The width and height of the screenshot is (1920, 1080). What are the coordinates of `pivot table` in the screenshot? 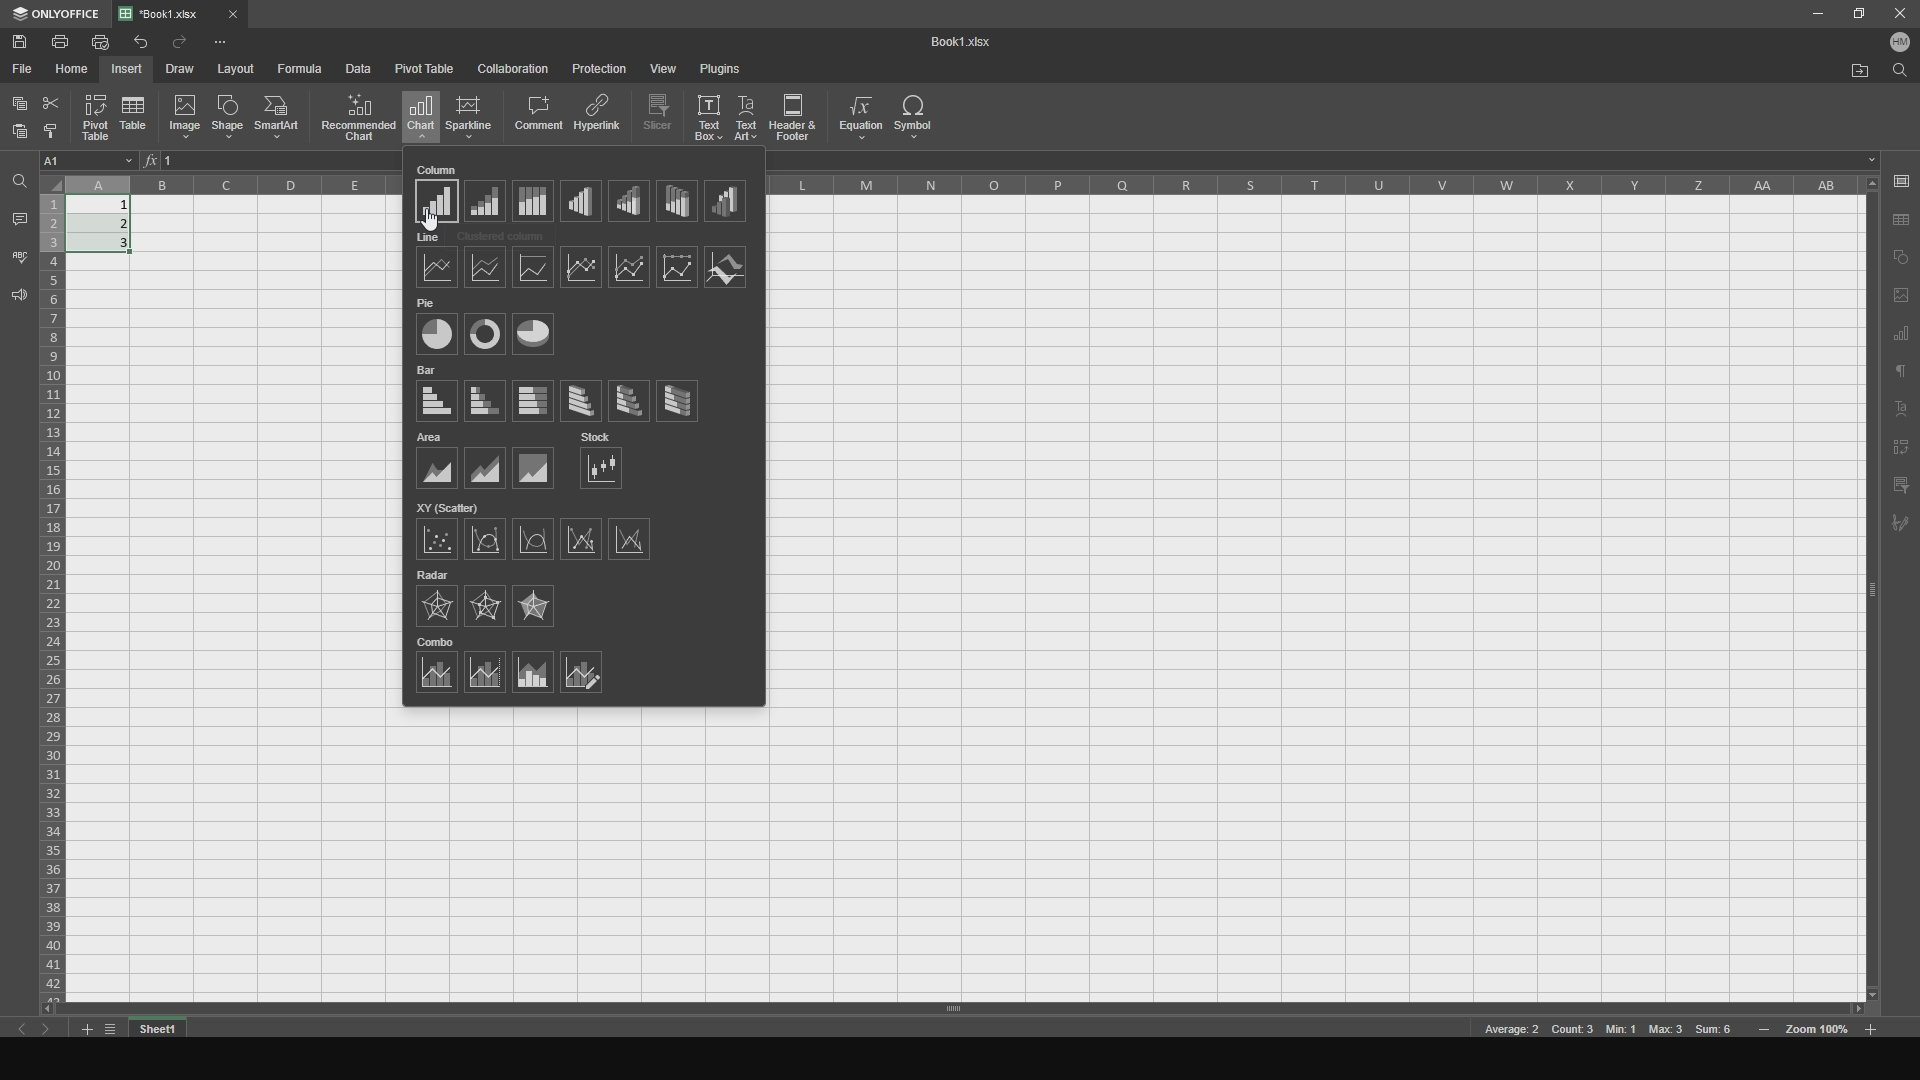 It's located at (90, 115).